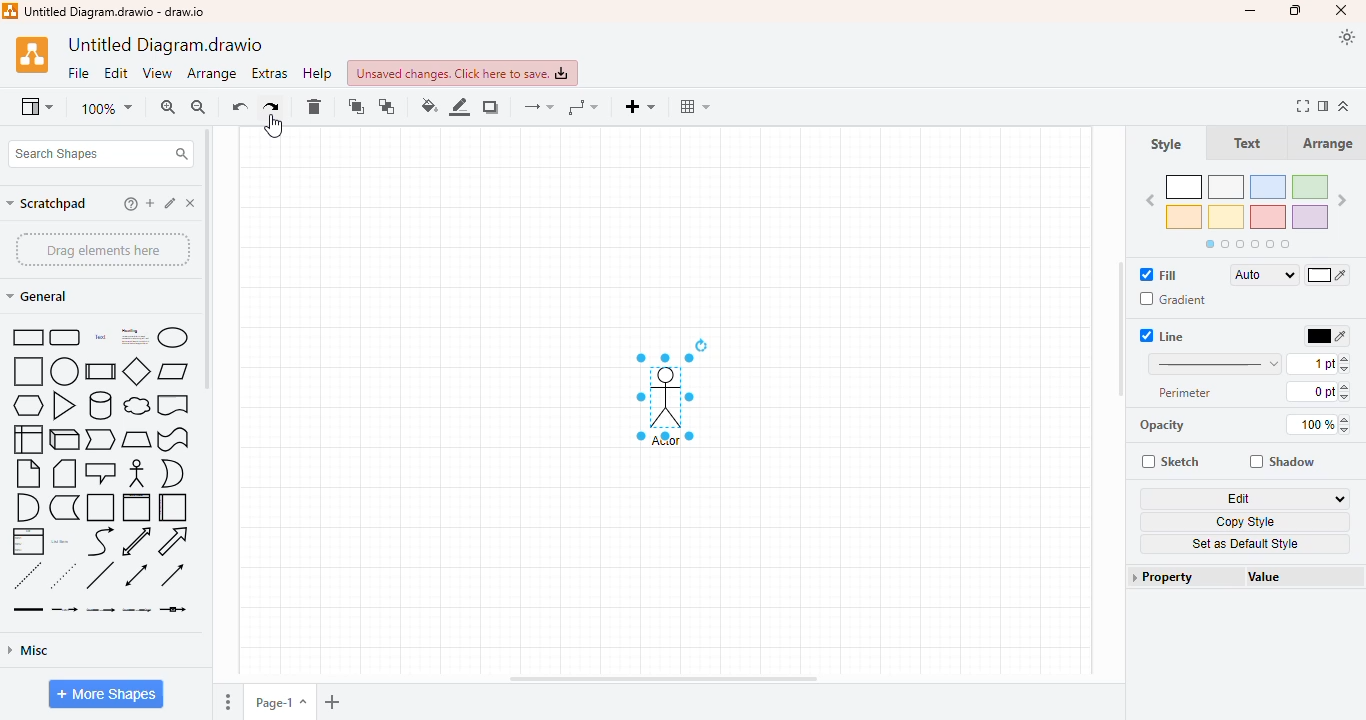 This screenshot has height=720, width=1366. I want to click on next, so click(1343, 201).